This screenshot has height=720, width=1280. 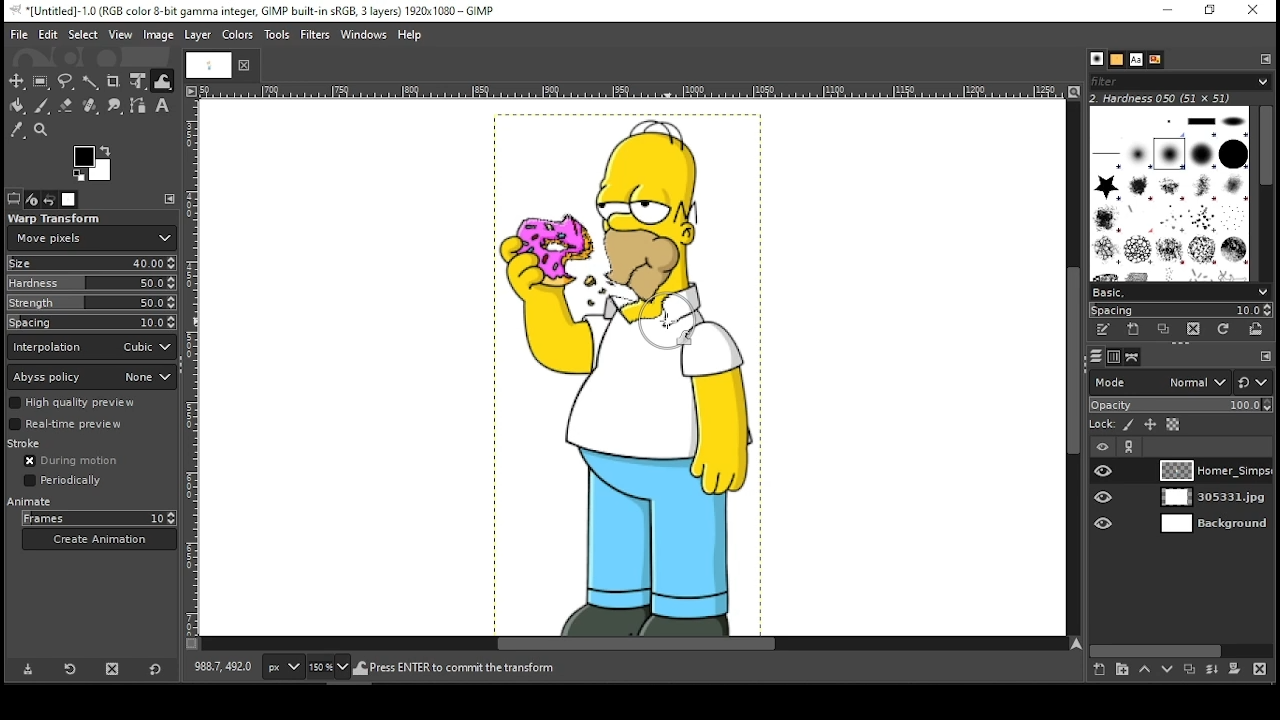 I want to click on patterns, so click(x=1117, y=60).